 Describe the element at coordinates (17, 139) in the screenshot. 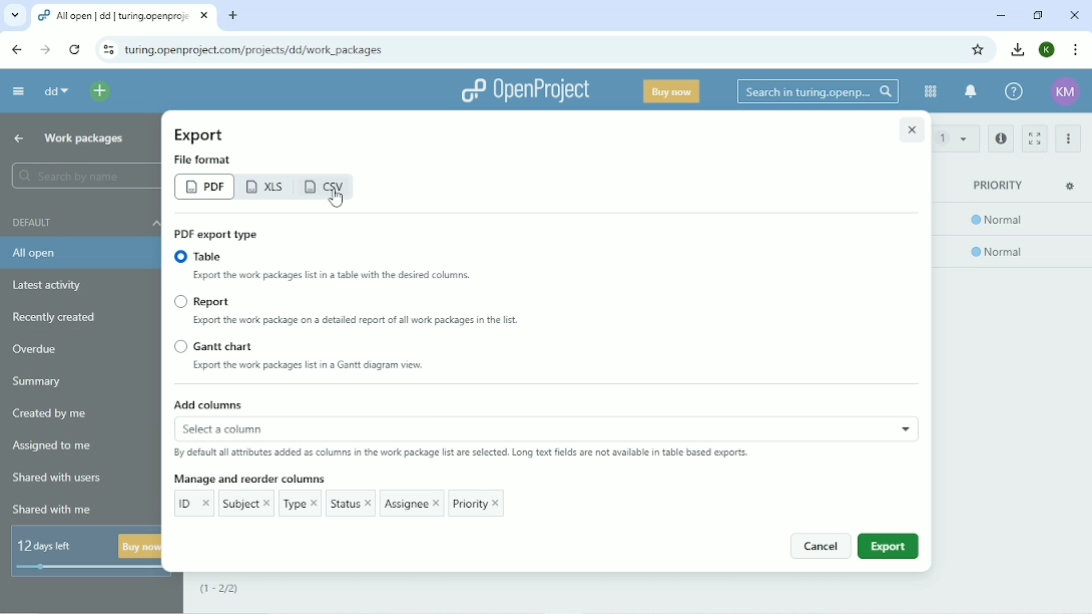

I see `Up` at that location.